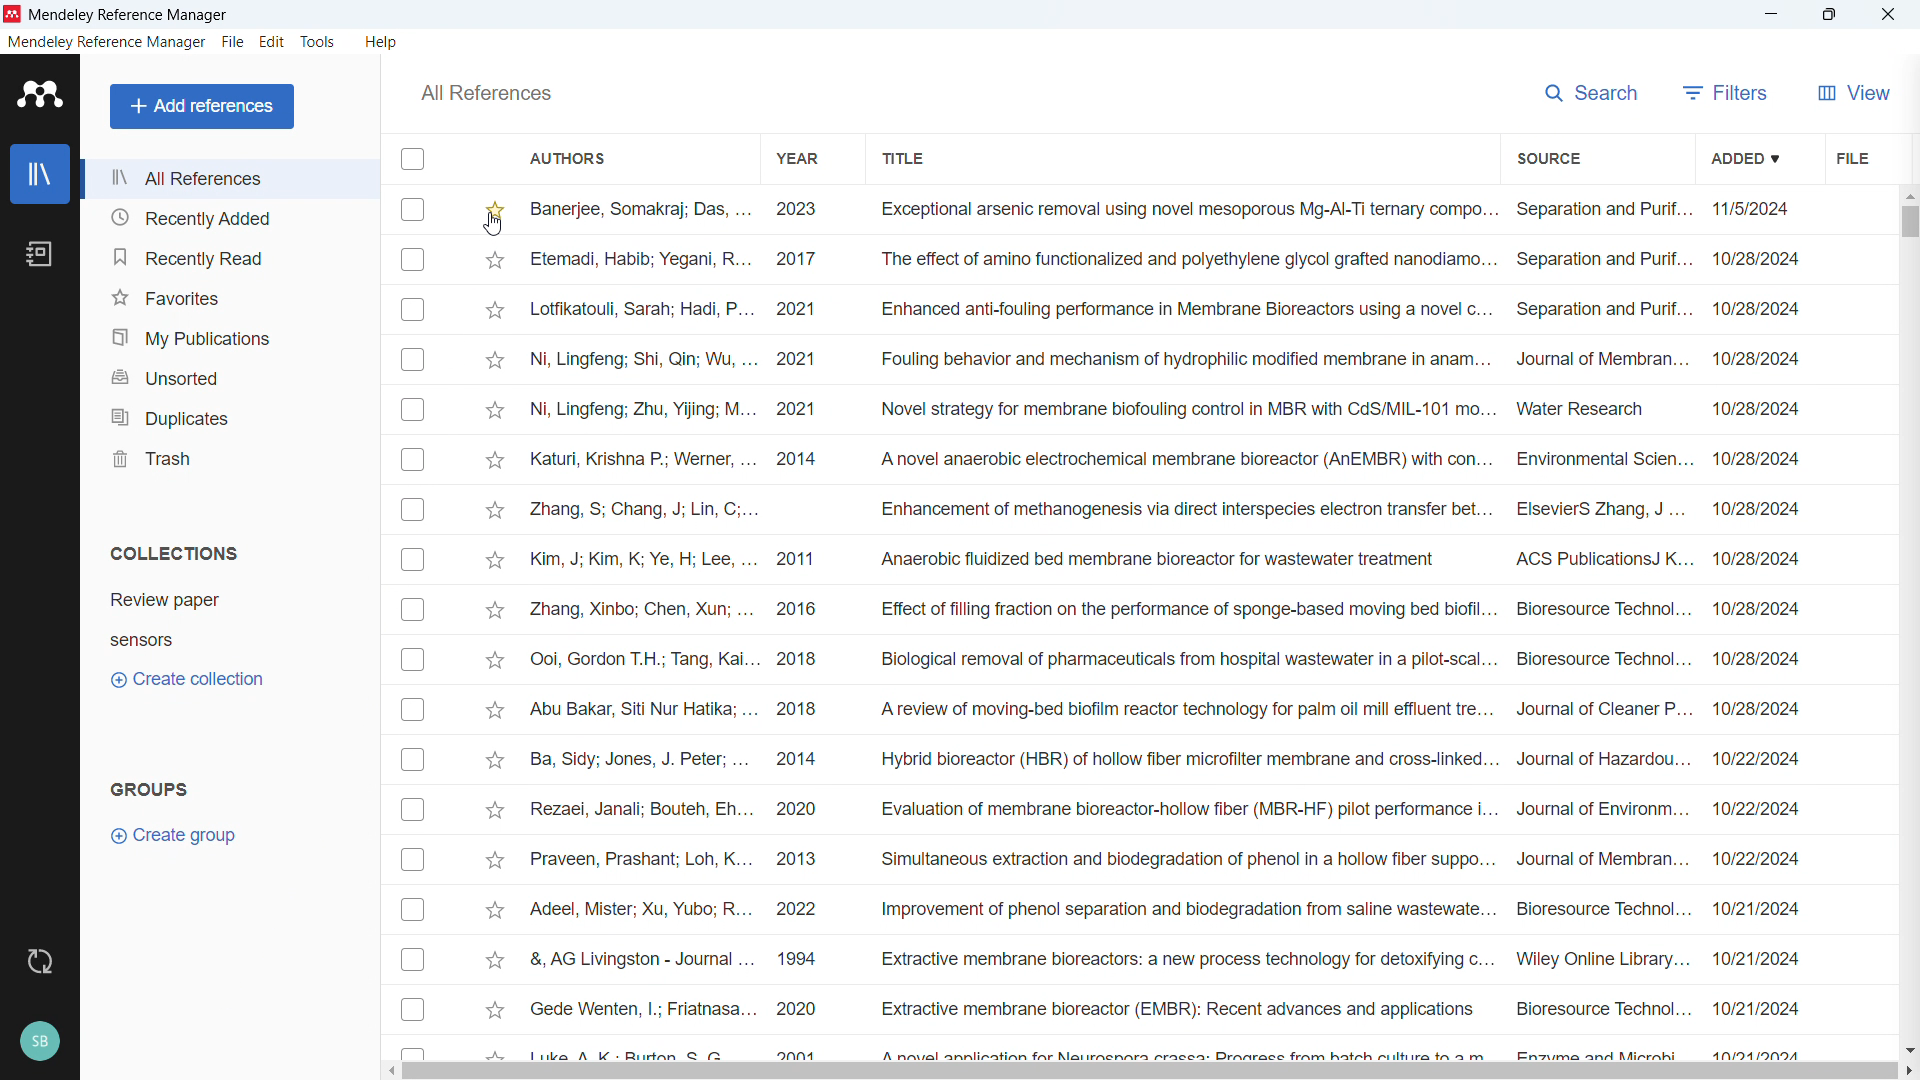 The height and width of the screenshot is (1080, 1920). What do you see at coordinates (108, 42) in the screenshot?
I see `mendeley reference manager` at bounding box center [108, 42].